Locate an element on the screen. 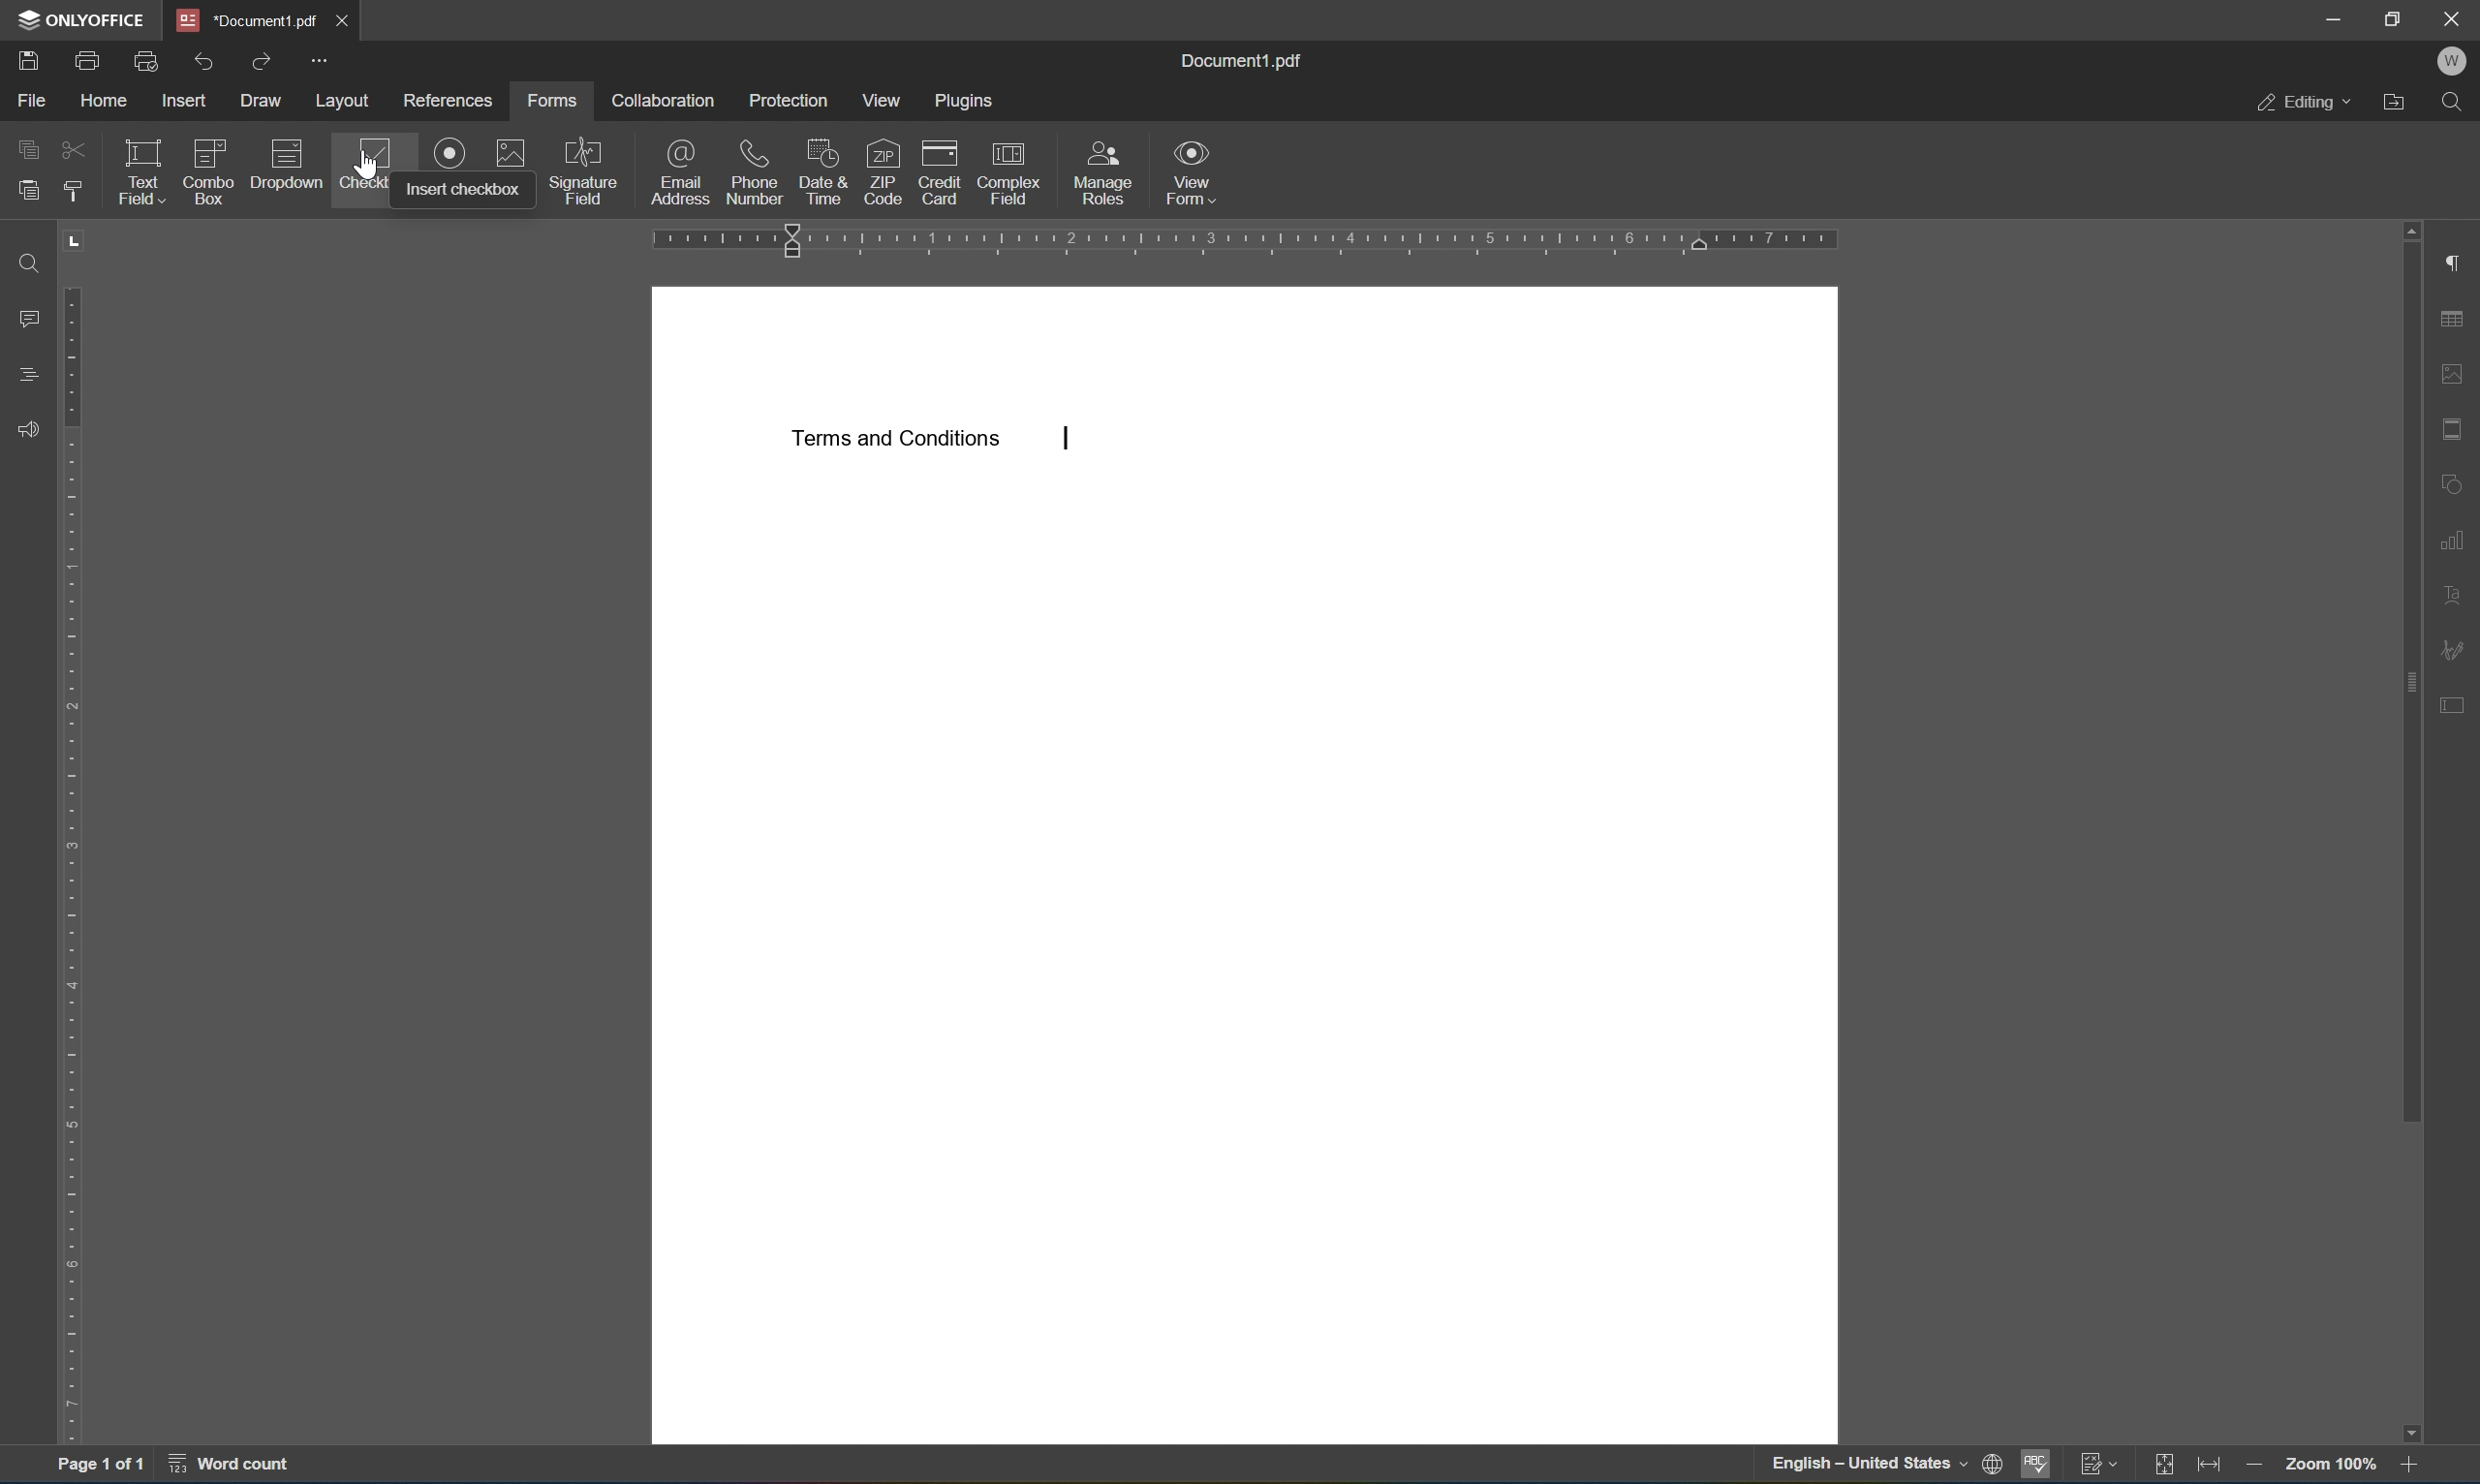  complex field is located at coordinates (1009, 170).